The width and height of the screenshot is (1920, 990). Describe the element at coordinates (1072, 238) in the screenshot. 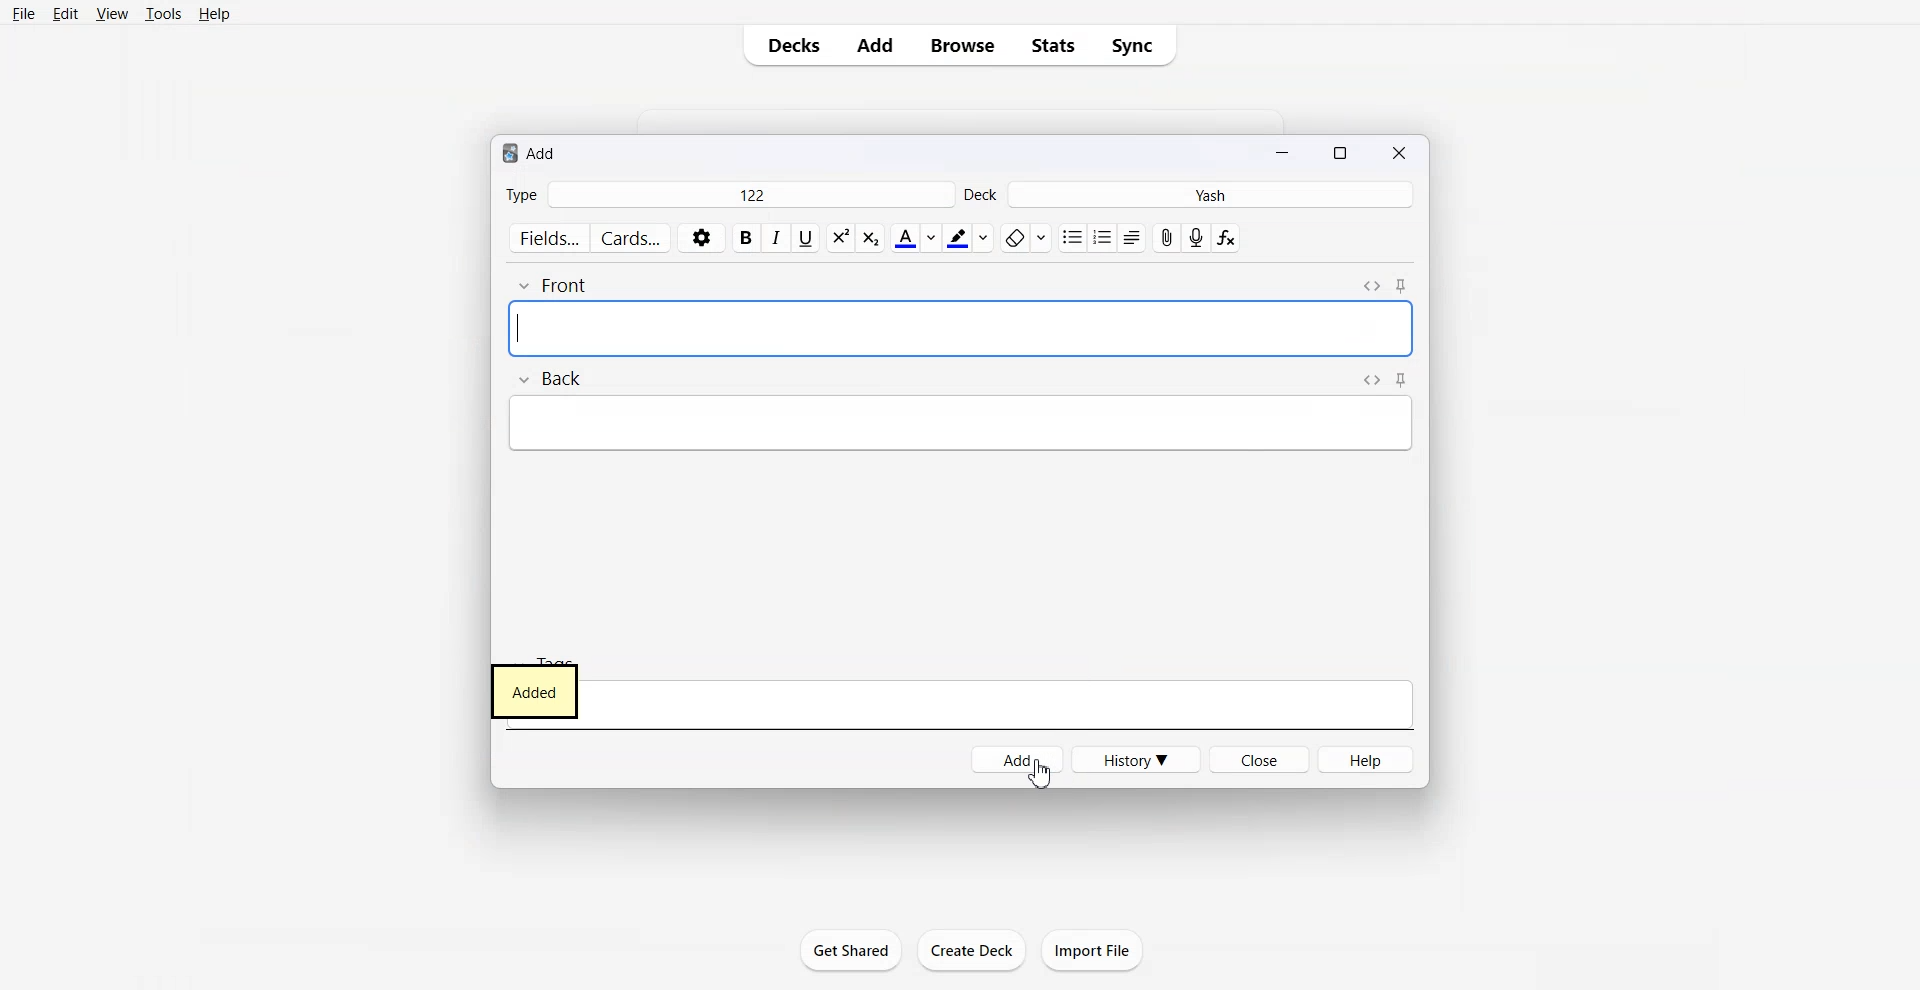

I see `Unordered list` at that location.